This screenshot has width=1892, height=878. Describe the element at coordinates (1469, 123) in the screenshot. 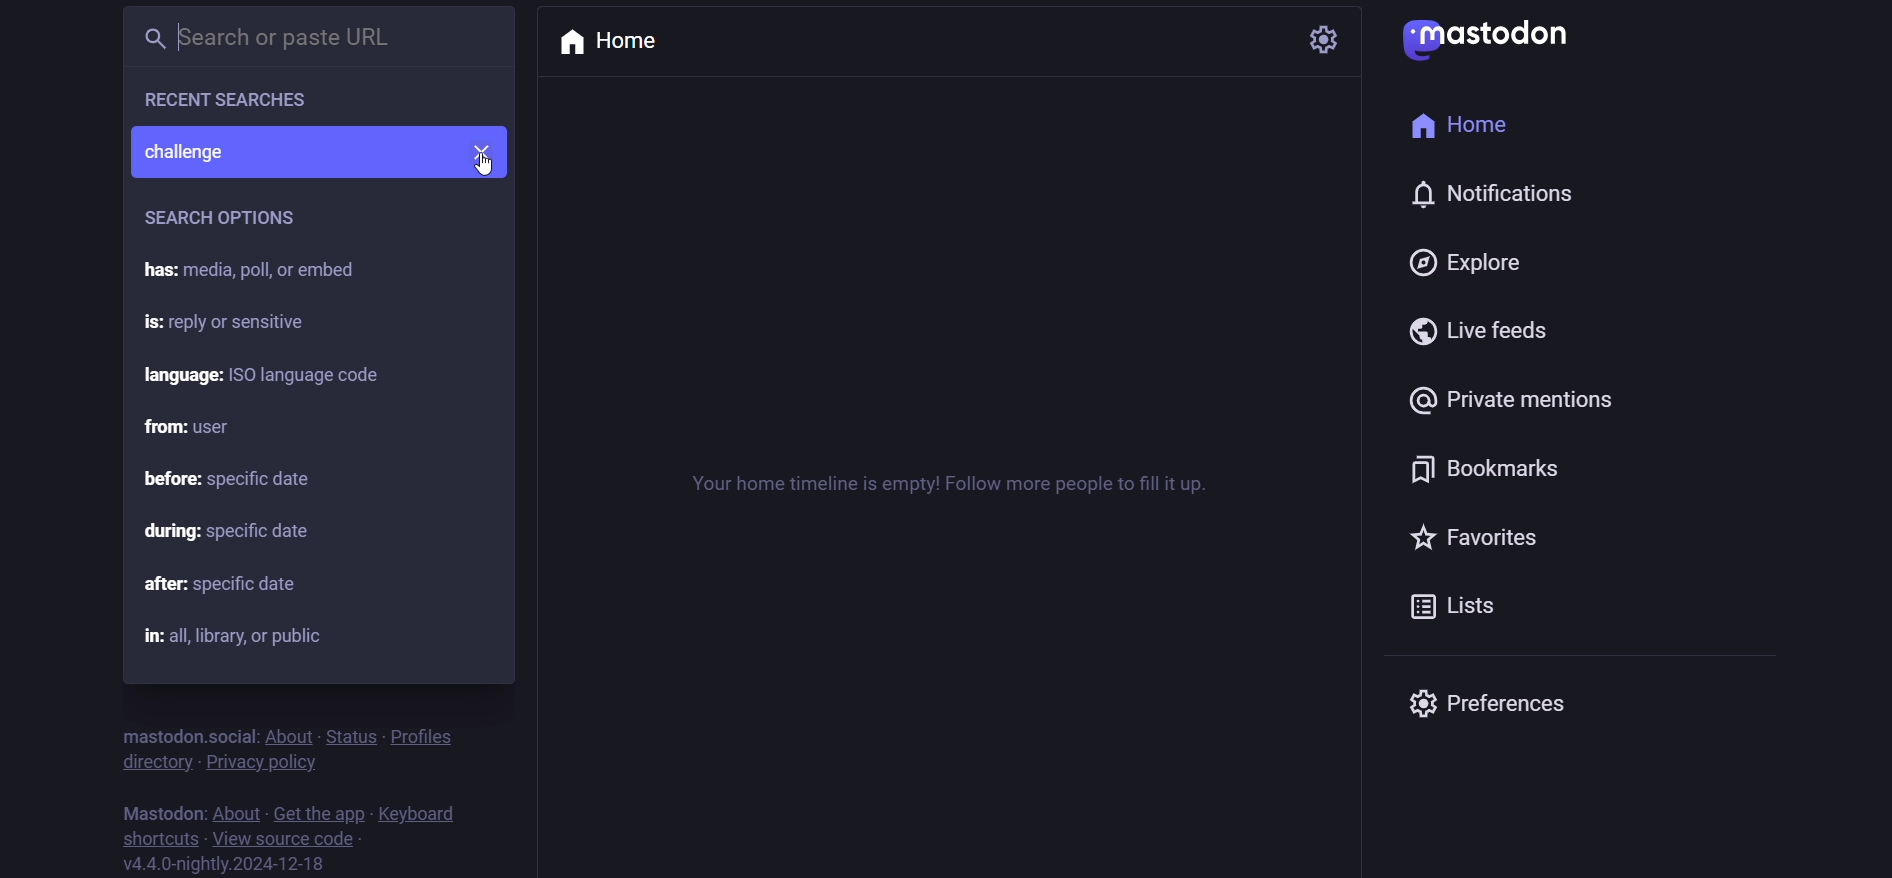

I see `home` at that location.